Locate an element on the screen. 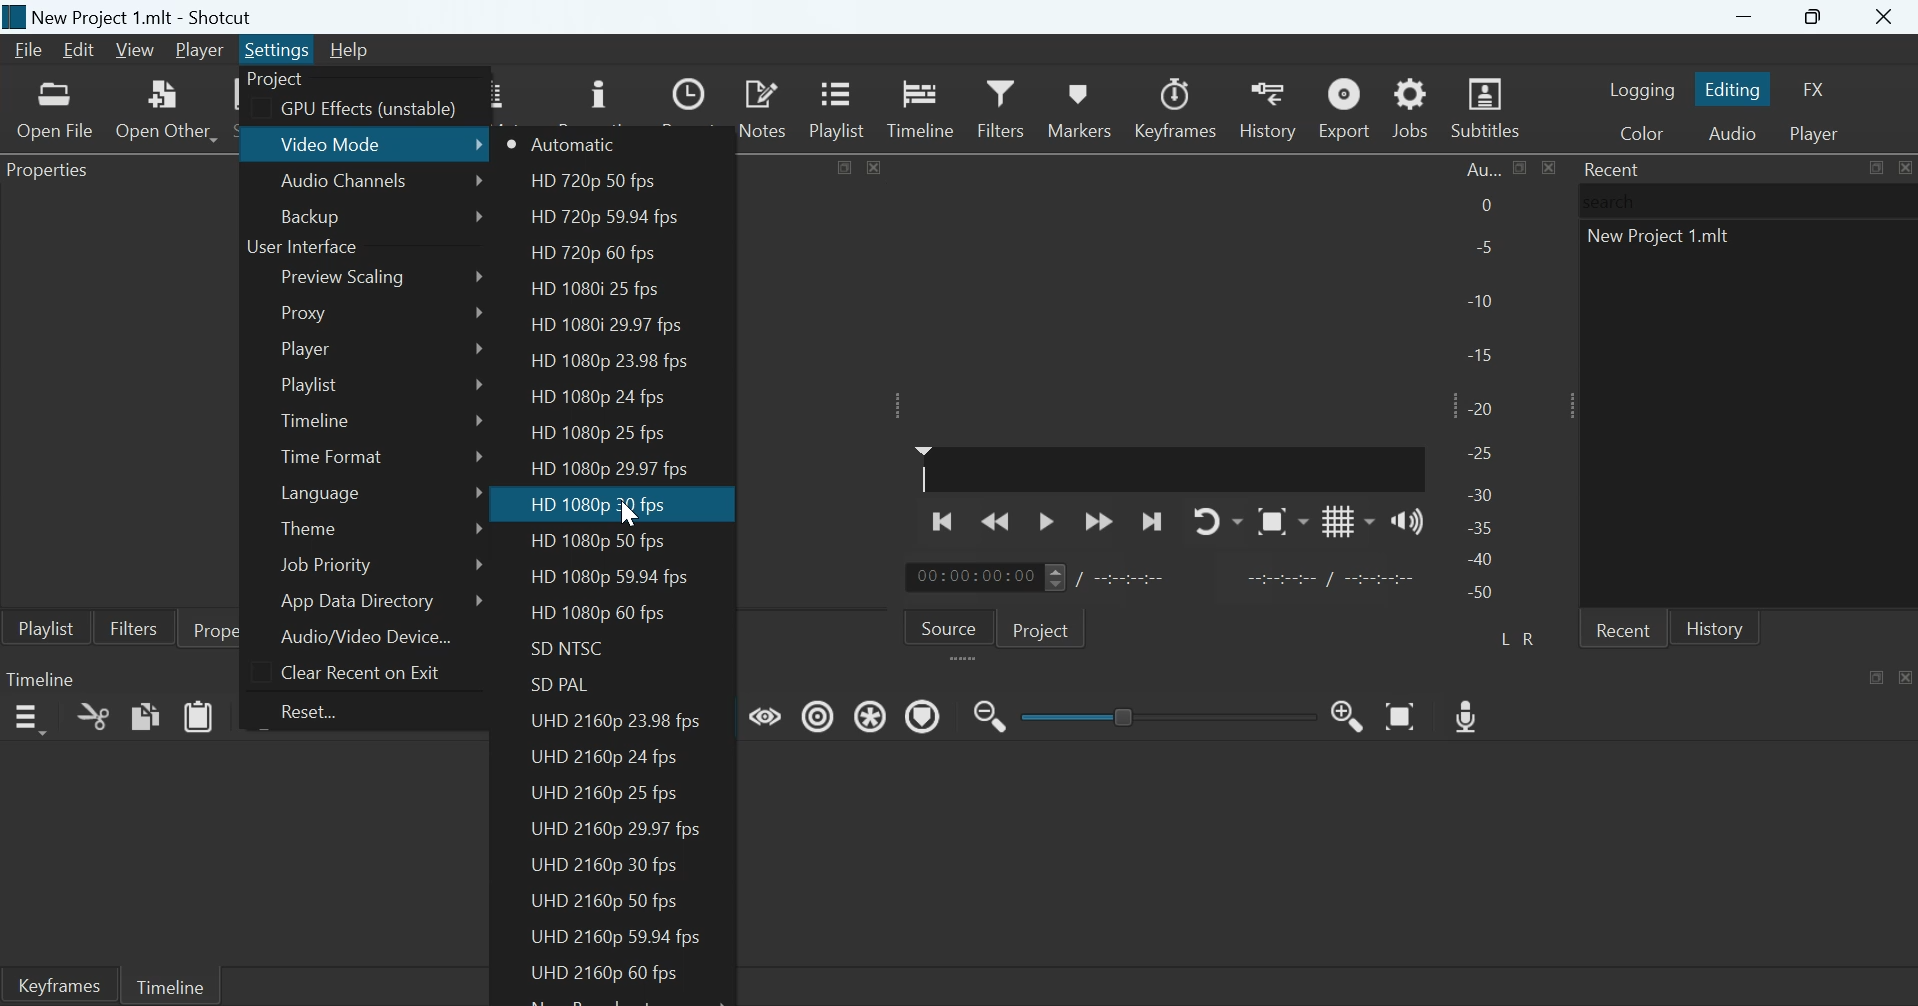  HD 1080p 24fps is located at coordinates (596, 397).